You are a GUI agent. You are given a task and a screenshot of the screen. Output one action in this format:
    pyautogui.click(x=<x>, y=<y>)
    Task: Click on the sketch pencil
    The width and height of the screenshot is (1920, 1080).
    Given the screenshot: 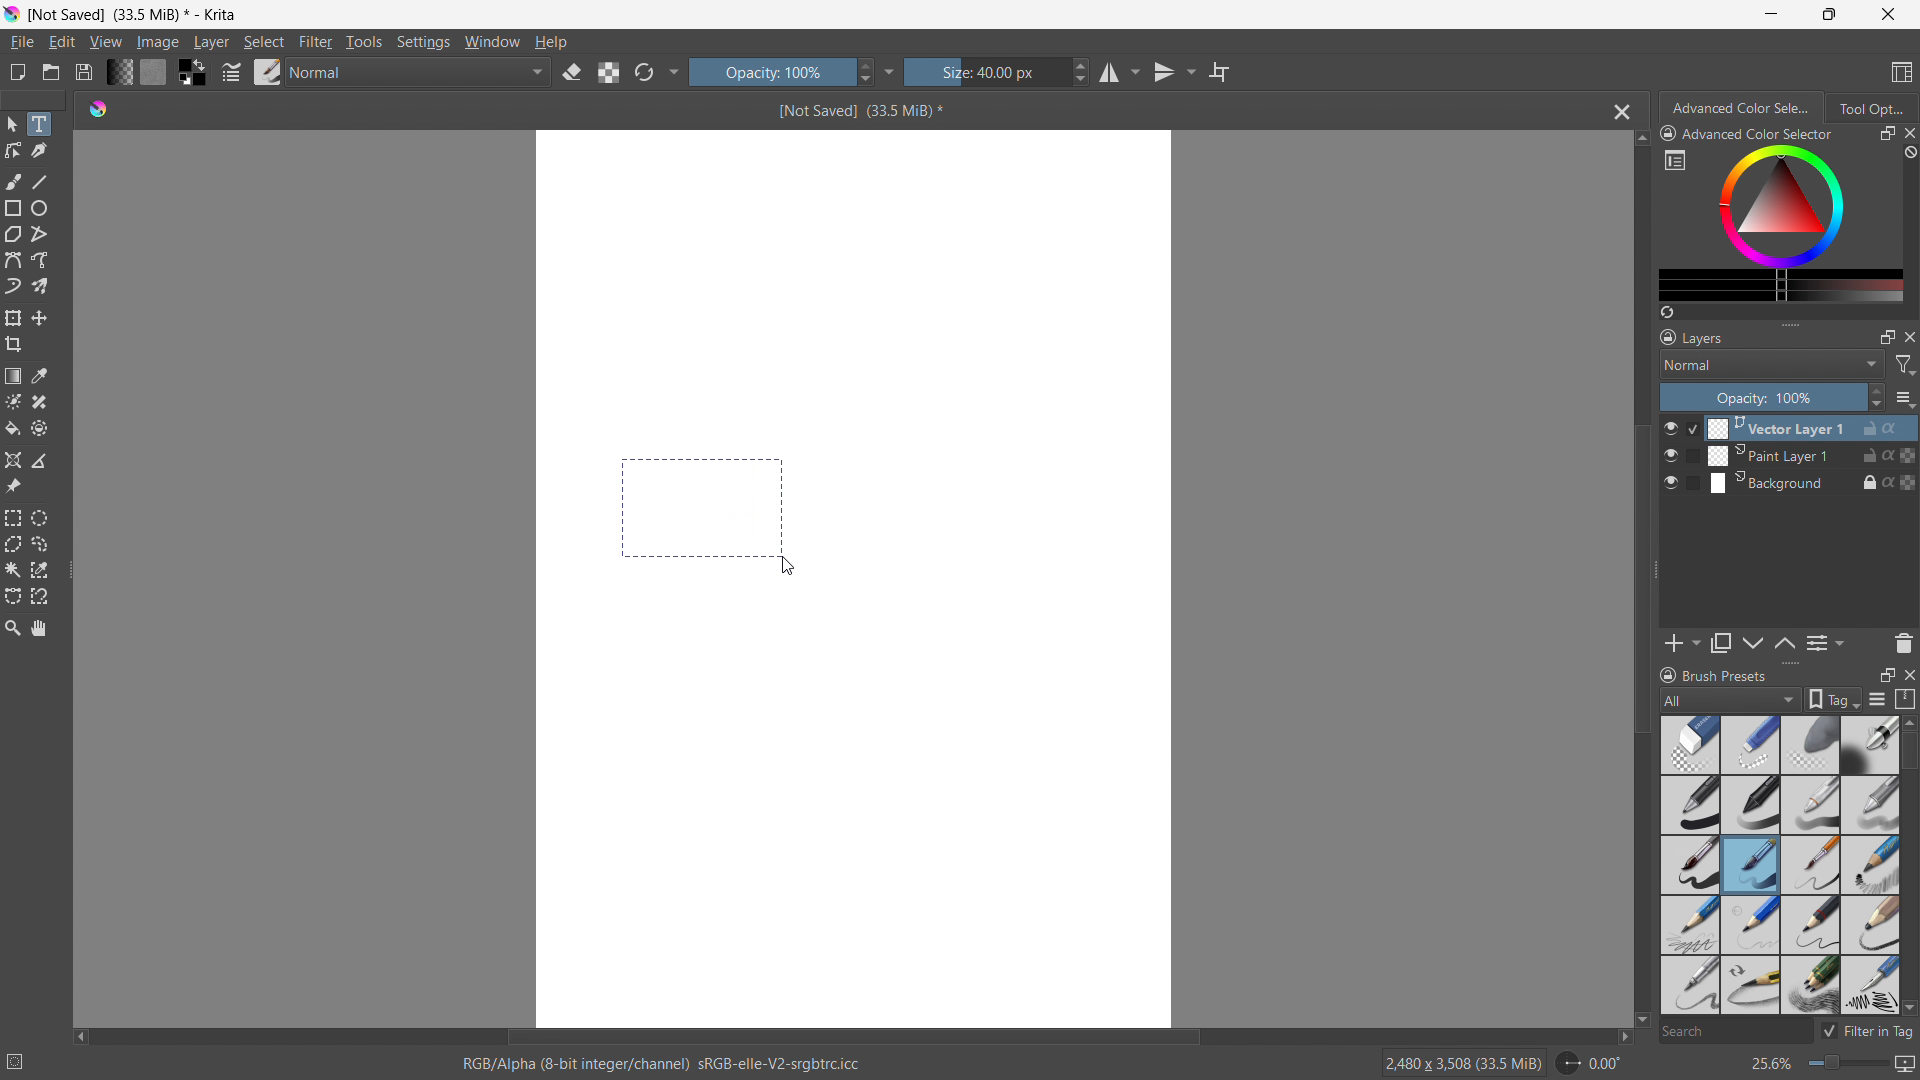 What is the action you would take?
    pyautogui.click(x=1868, y=866)
    